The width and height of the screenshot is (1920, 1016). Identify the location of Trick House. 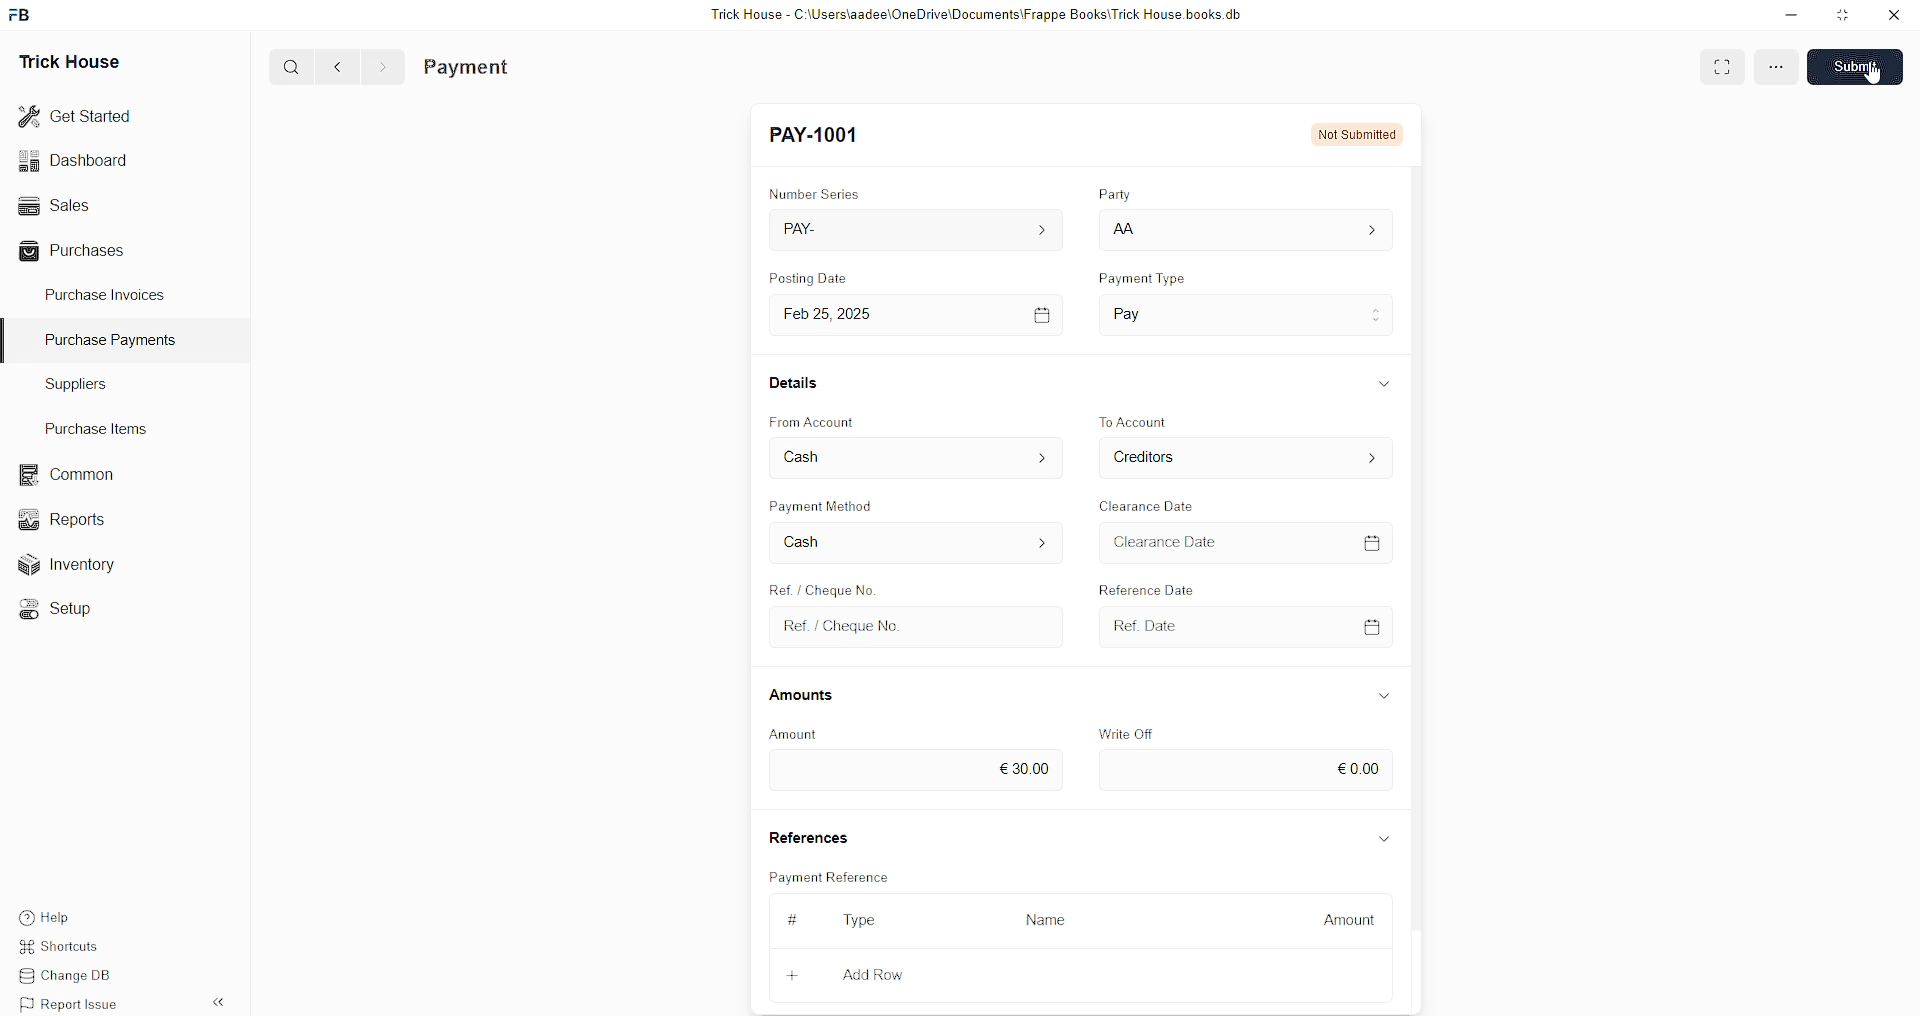
(63, 60).